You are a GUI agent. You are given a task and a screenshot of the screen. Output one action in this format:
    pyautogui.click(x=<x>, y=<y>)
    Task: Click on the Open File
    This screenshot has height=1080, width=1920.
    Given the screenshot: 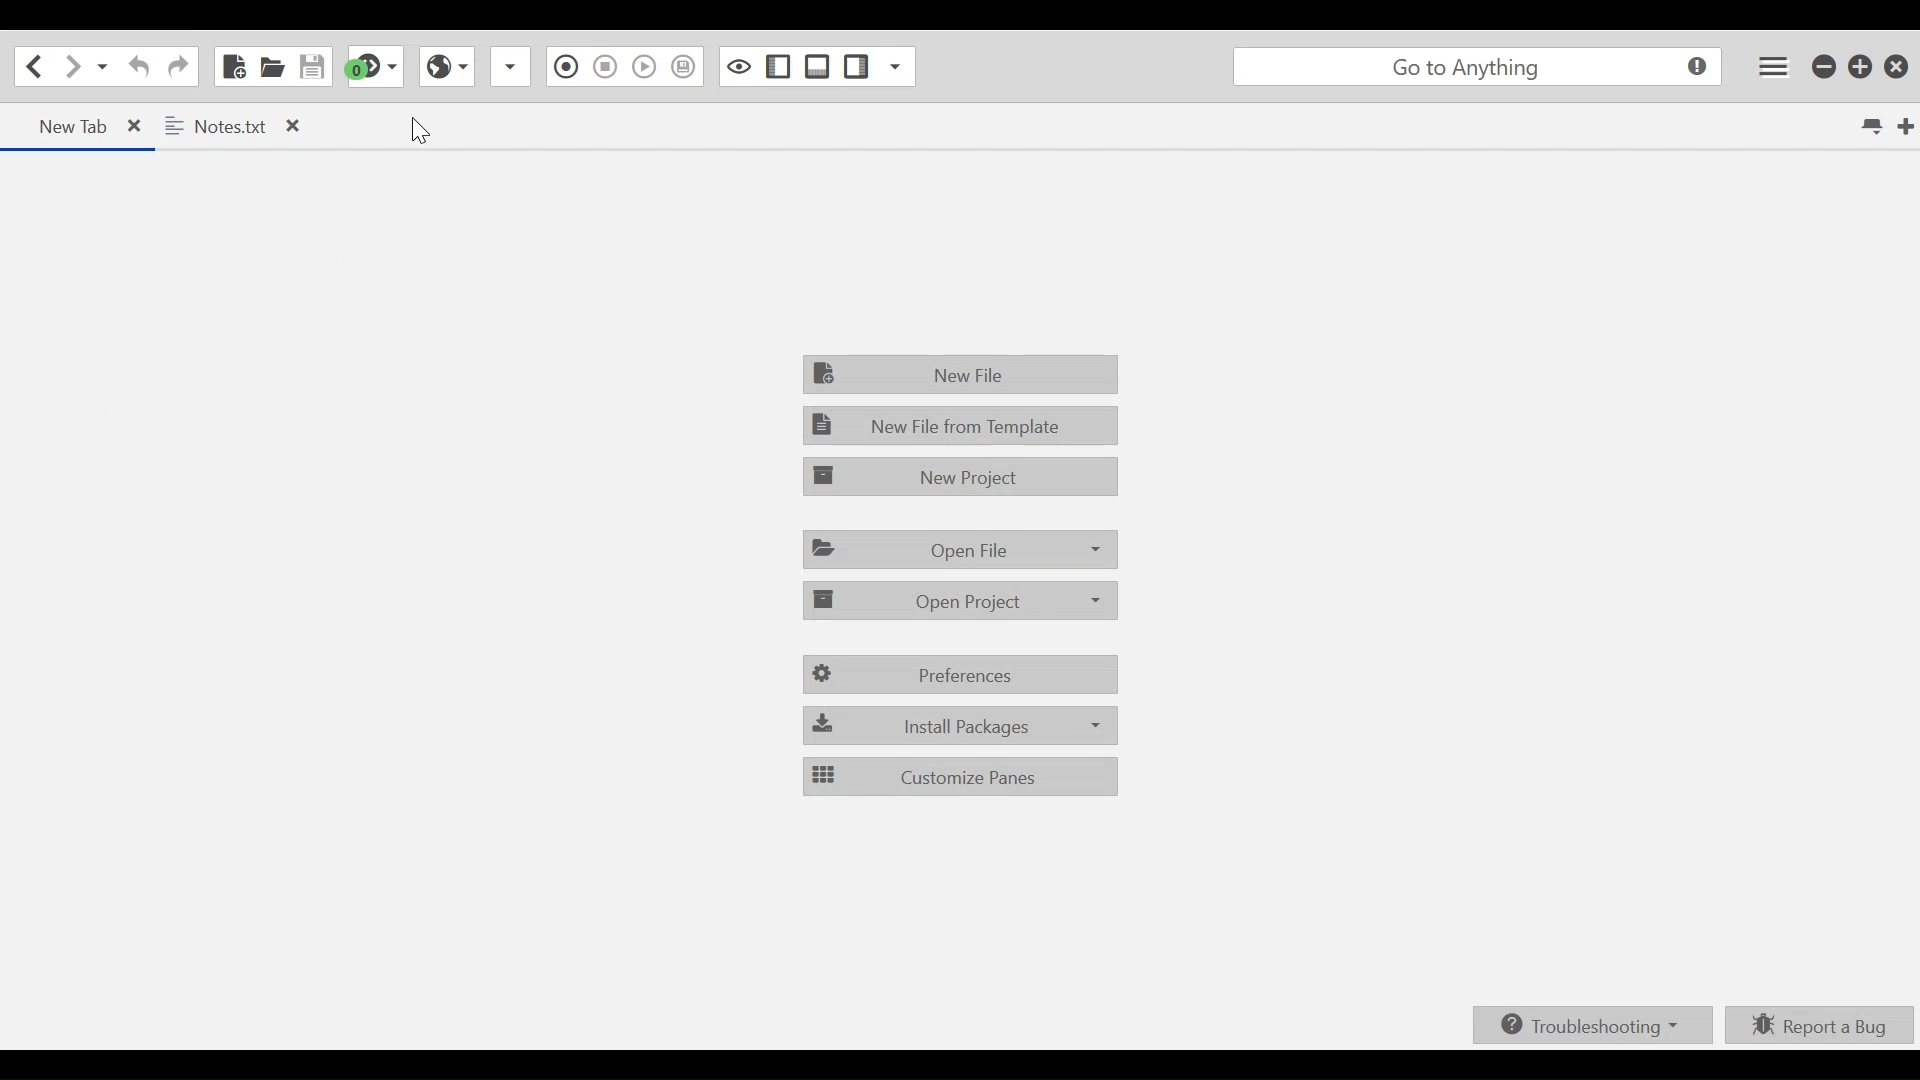 What is the action you would take?
    pyautogui.click(x=271, y=66)
    